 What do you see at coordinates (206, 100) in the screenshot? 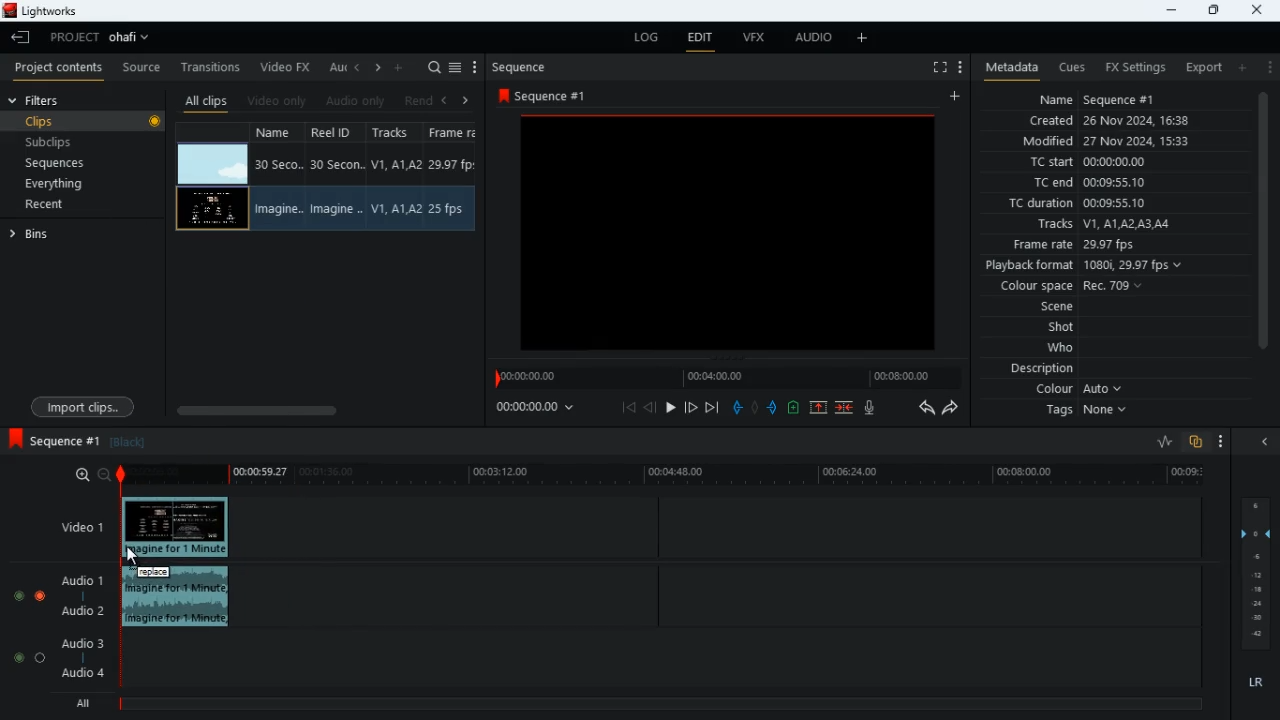
I see `all clips` at bounding box center [206, 100].